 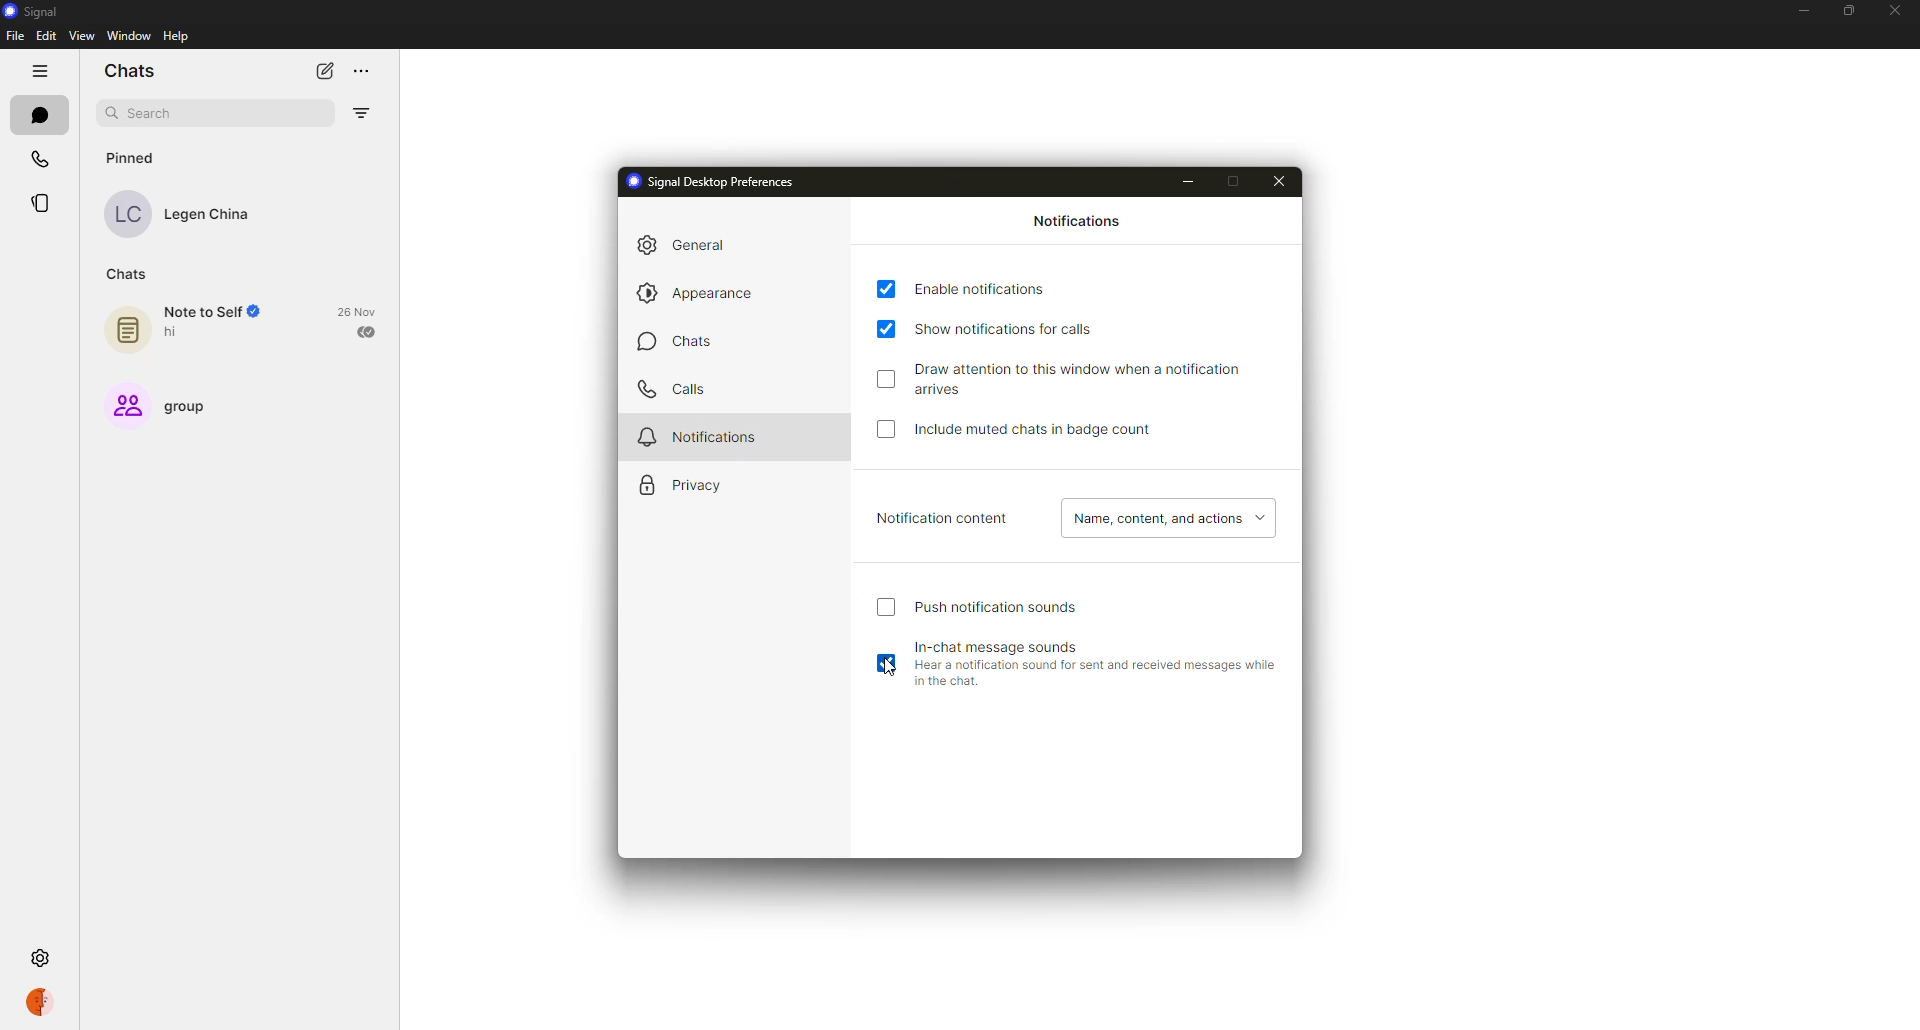 What do you see at coordinates (40, 960) in the screenshot?
I see `settings` at bounding box center [40, 960].